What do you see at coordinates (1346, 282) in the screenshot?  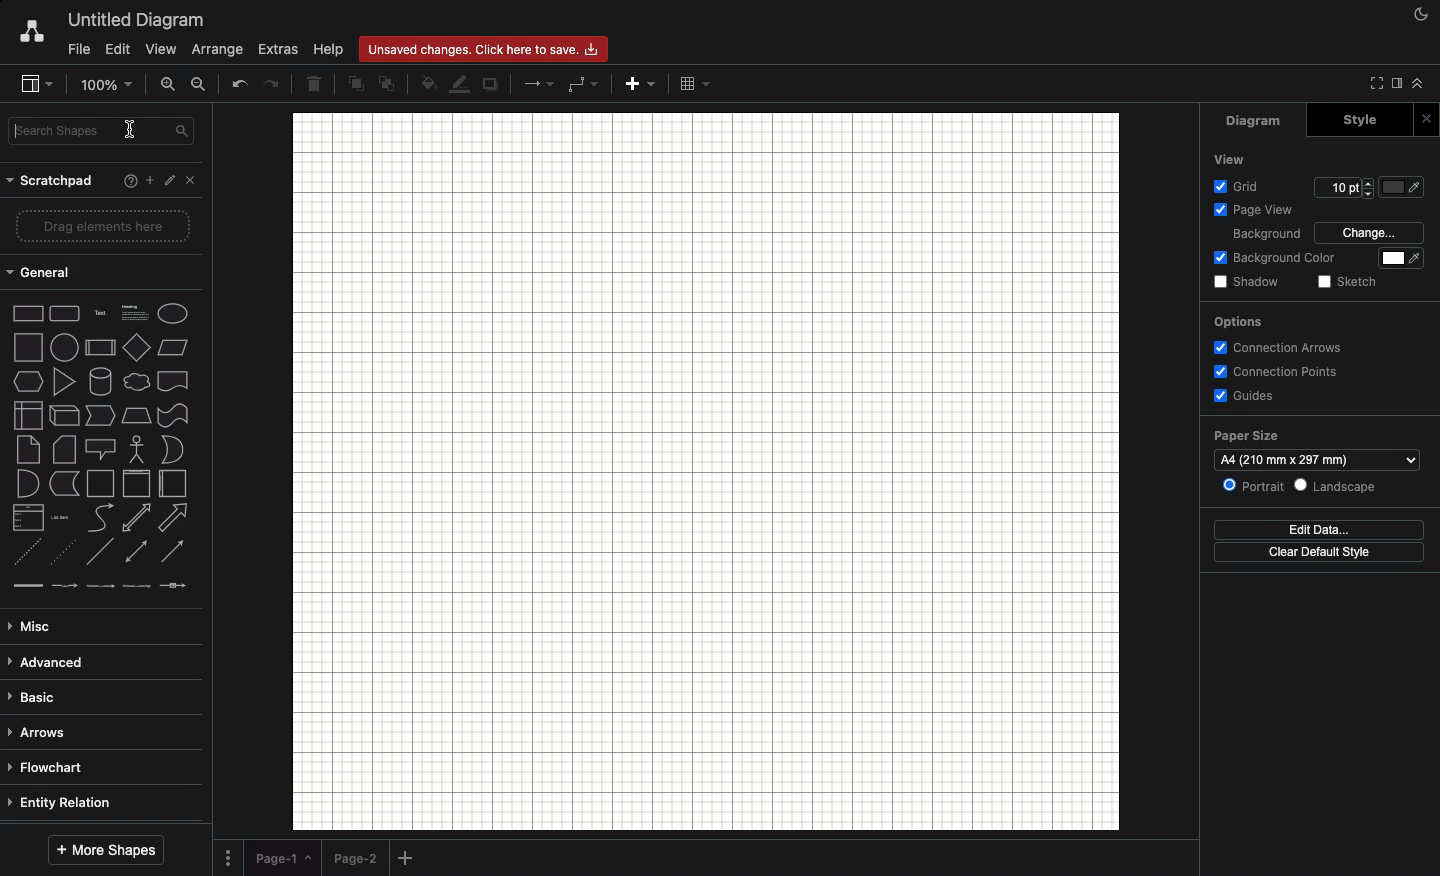 I see `Sketch` at bounding box center [1346, 282].